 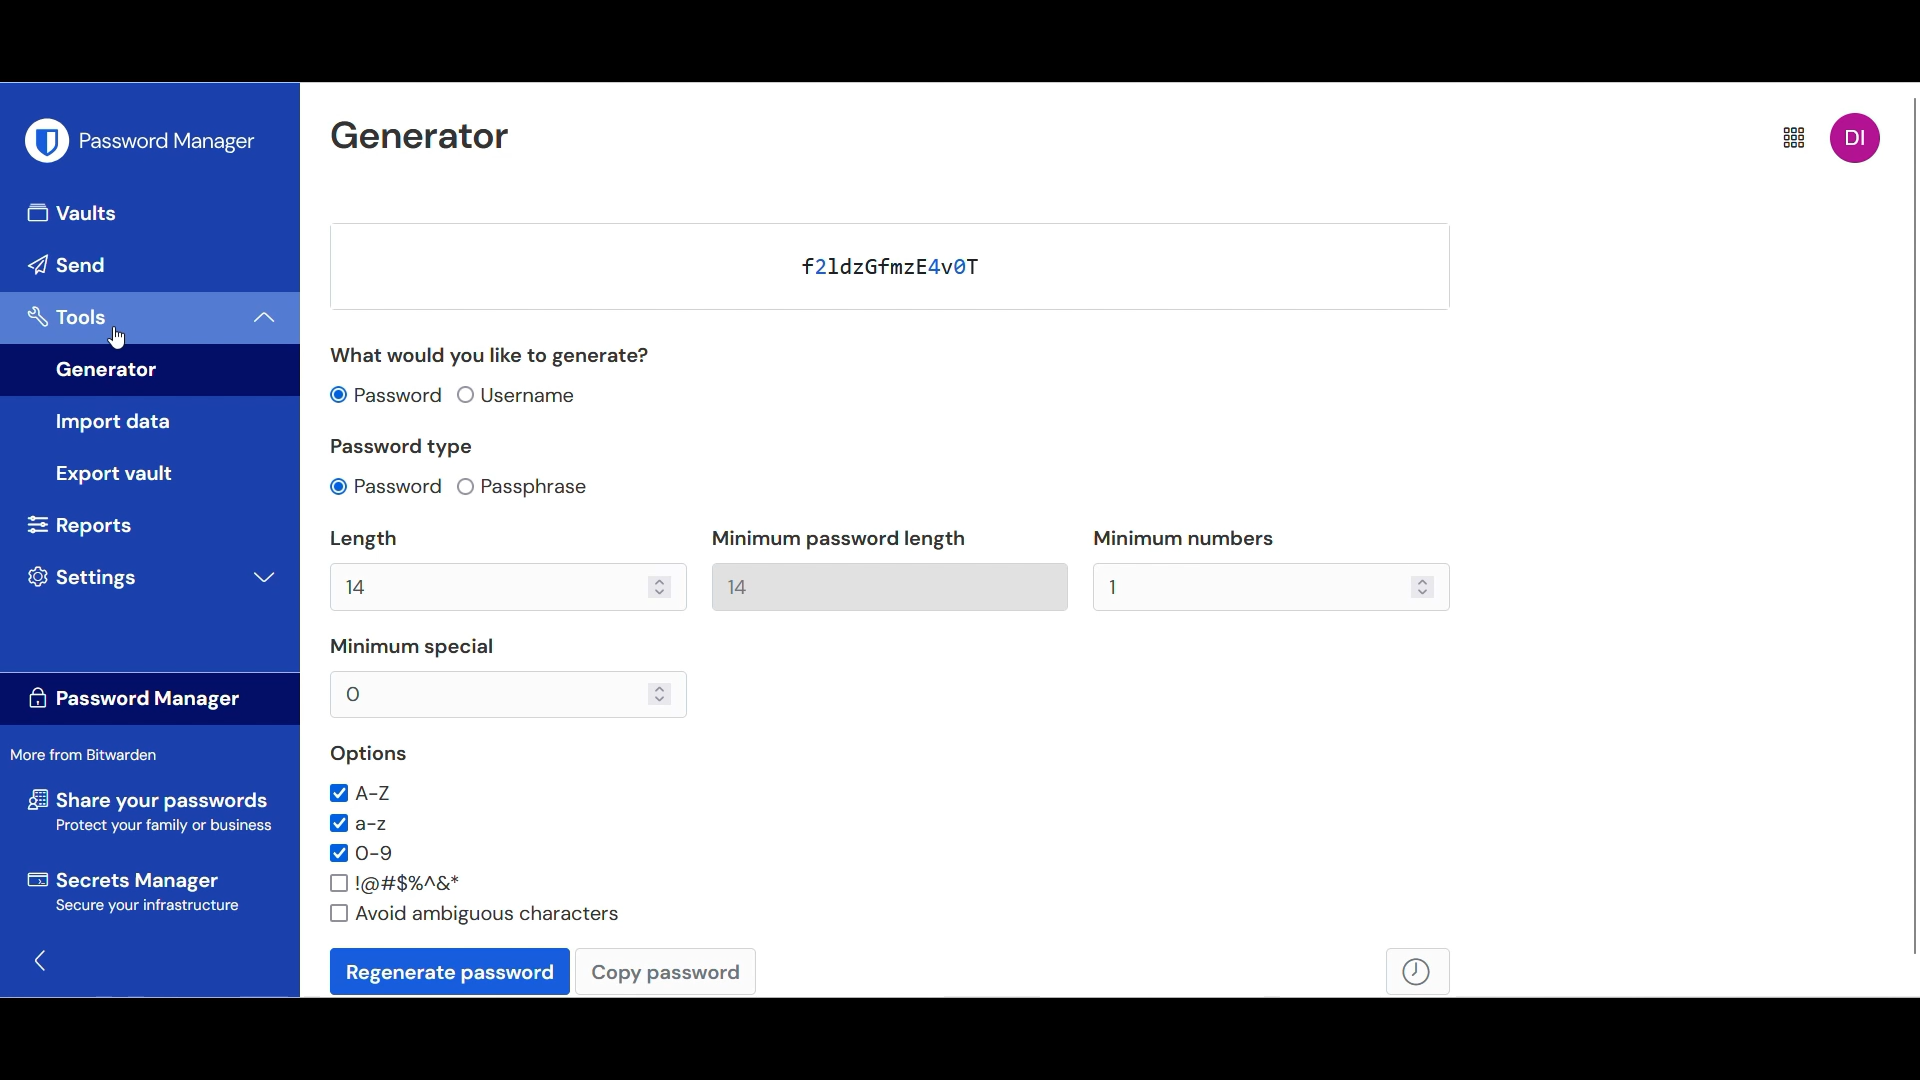 I want to click on Page title - Generator, so click(x=422, y=137).